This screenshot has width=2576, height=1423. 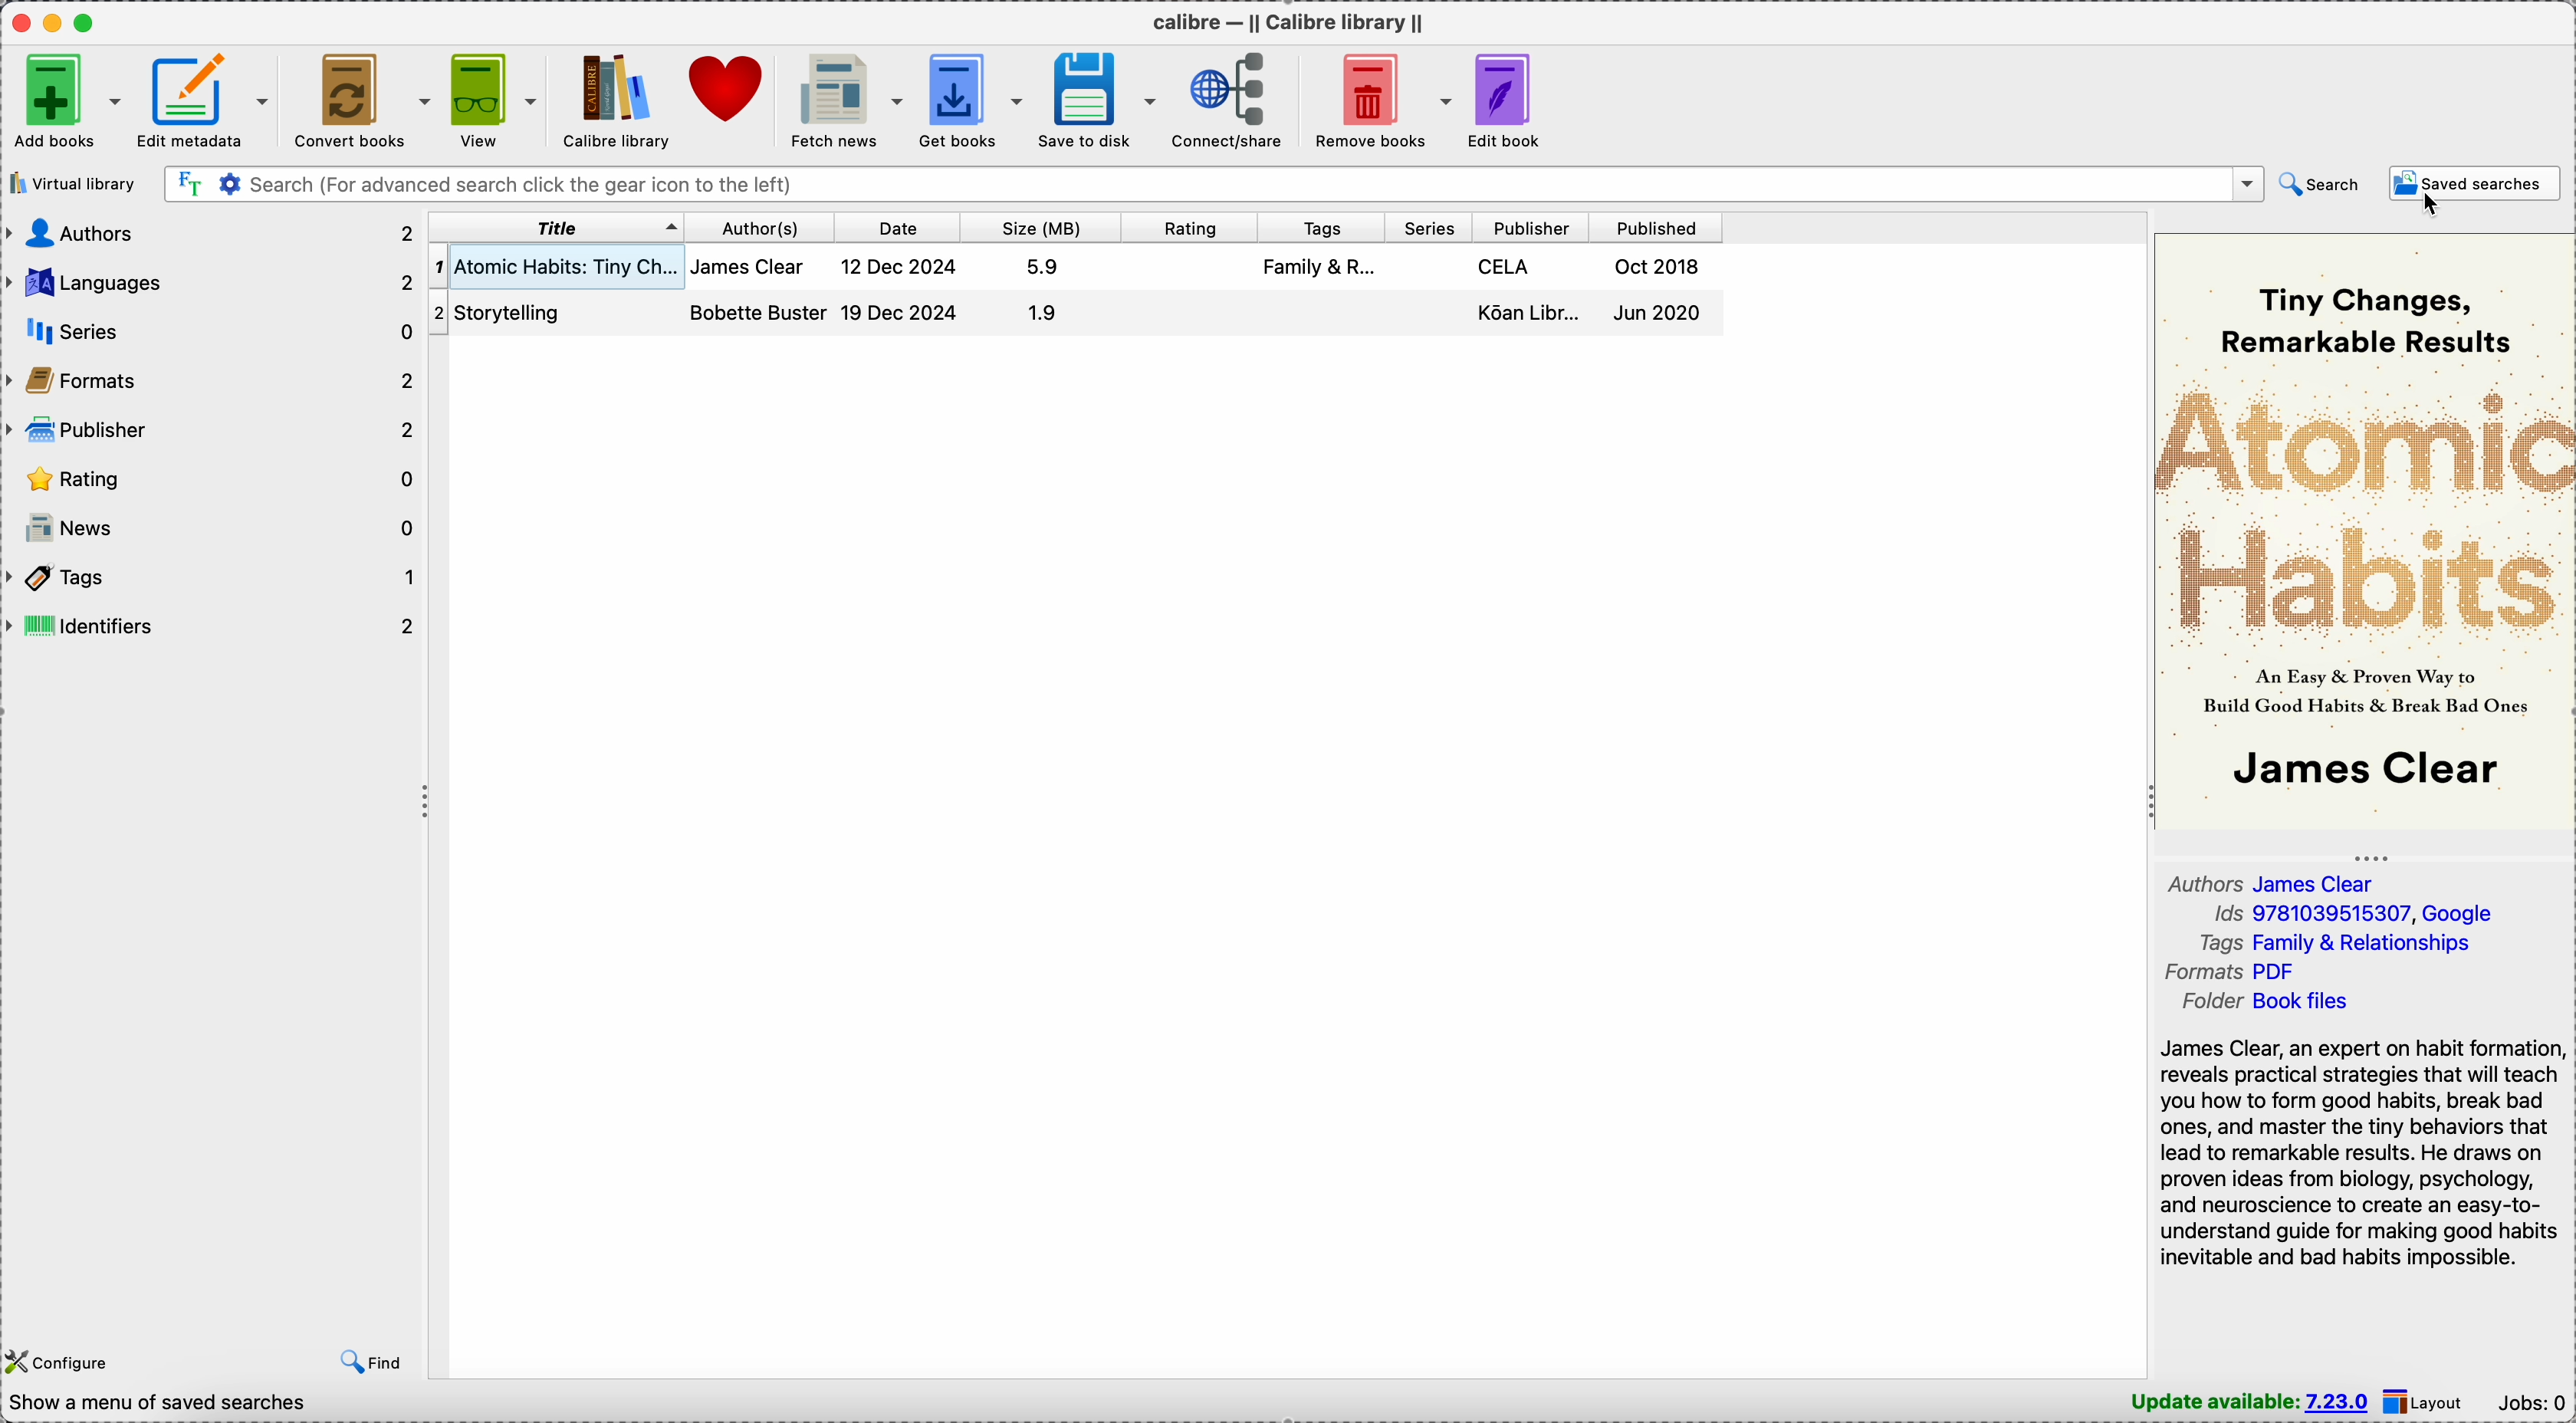 What do you see at coordinates (428, 803) in the screenshot?
I see `drag handle` at bounding box center [428, 803].